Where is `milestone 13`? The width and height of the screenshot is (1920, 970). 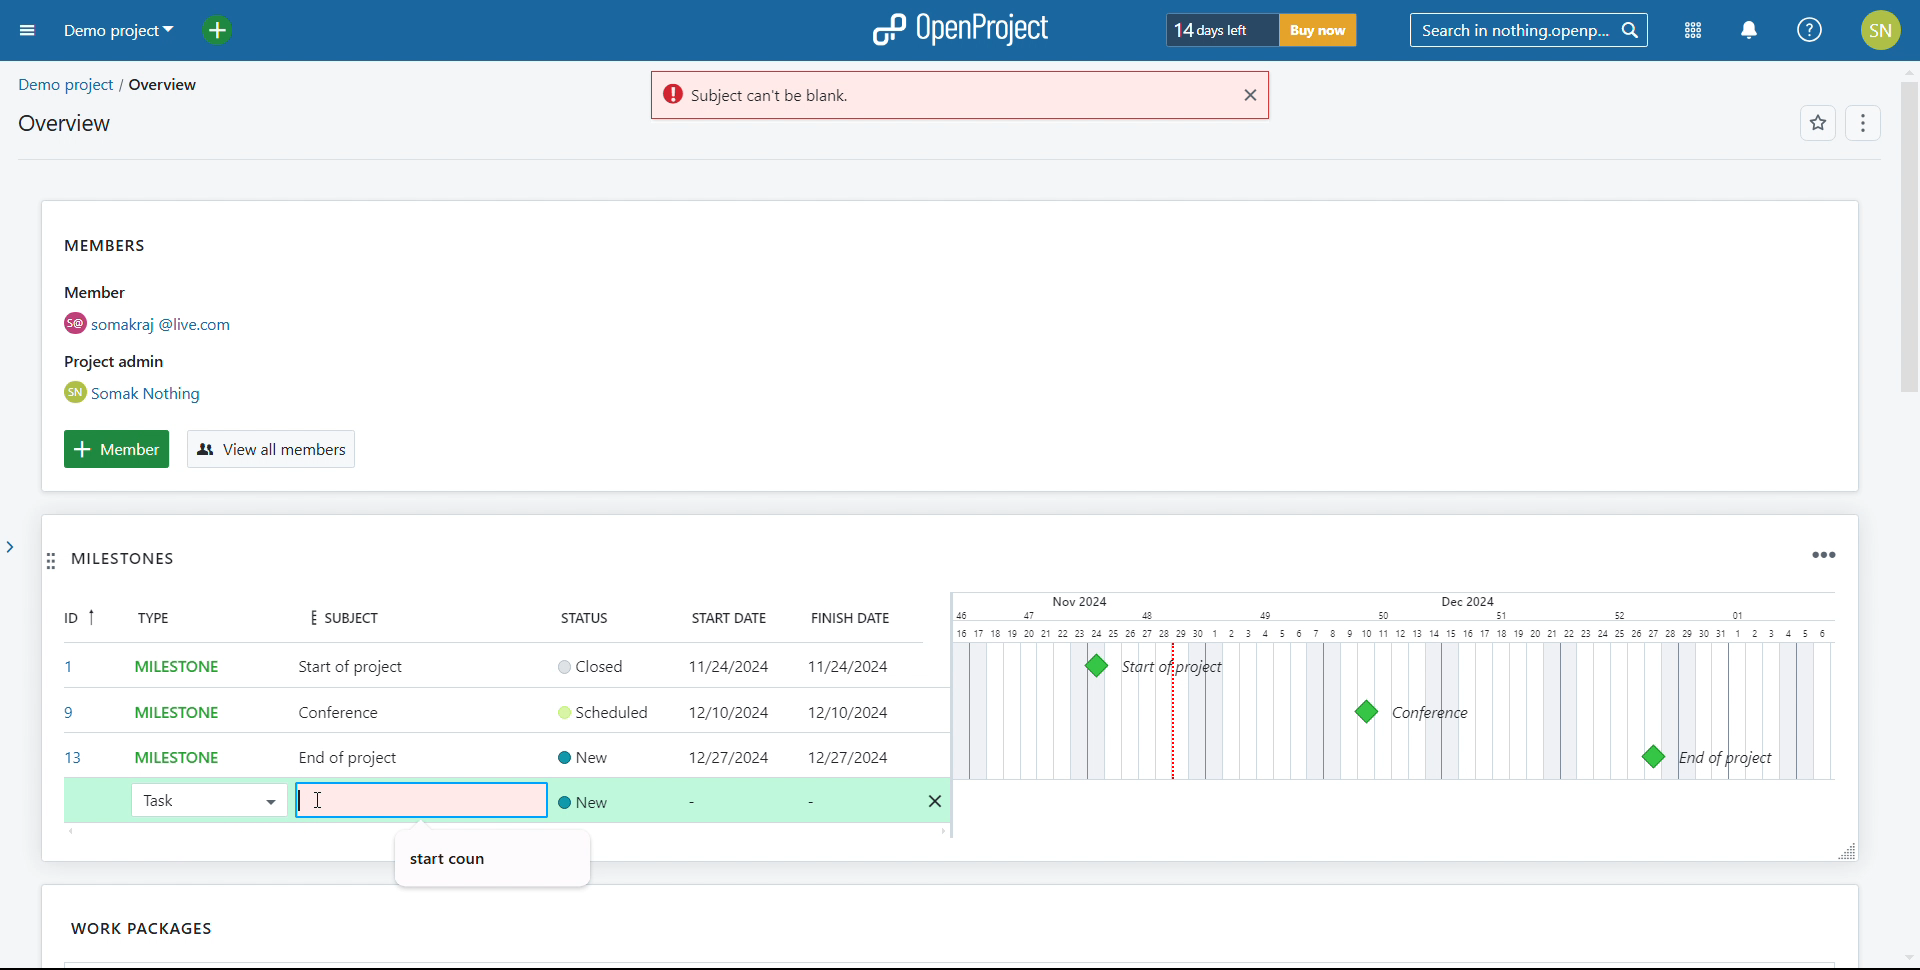 milestone 13 is located at coordinates (1652, 757).